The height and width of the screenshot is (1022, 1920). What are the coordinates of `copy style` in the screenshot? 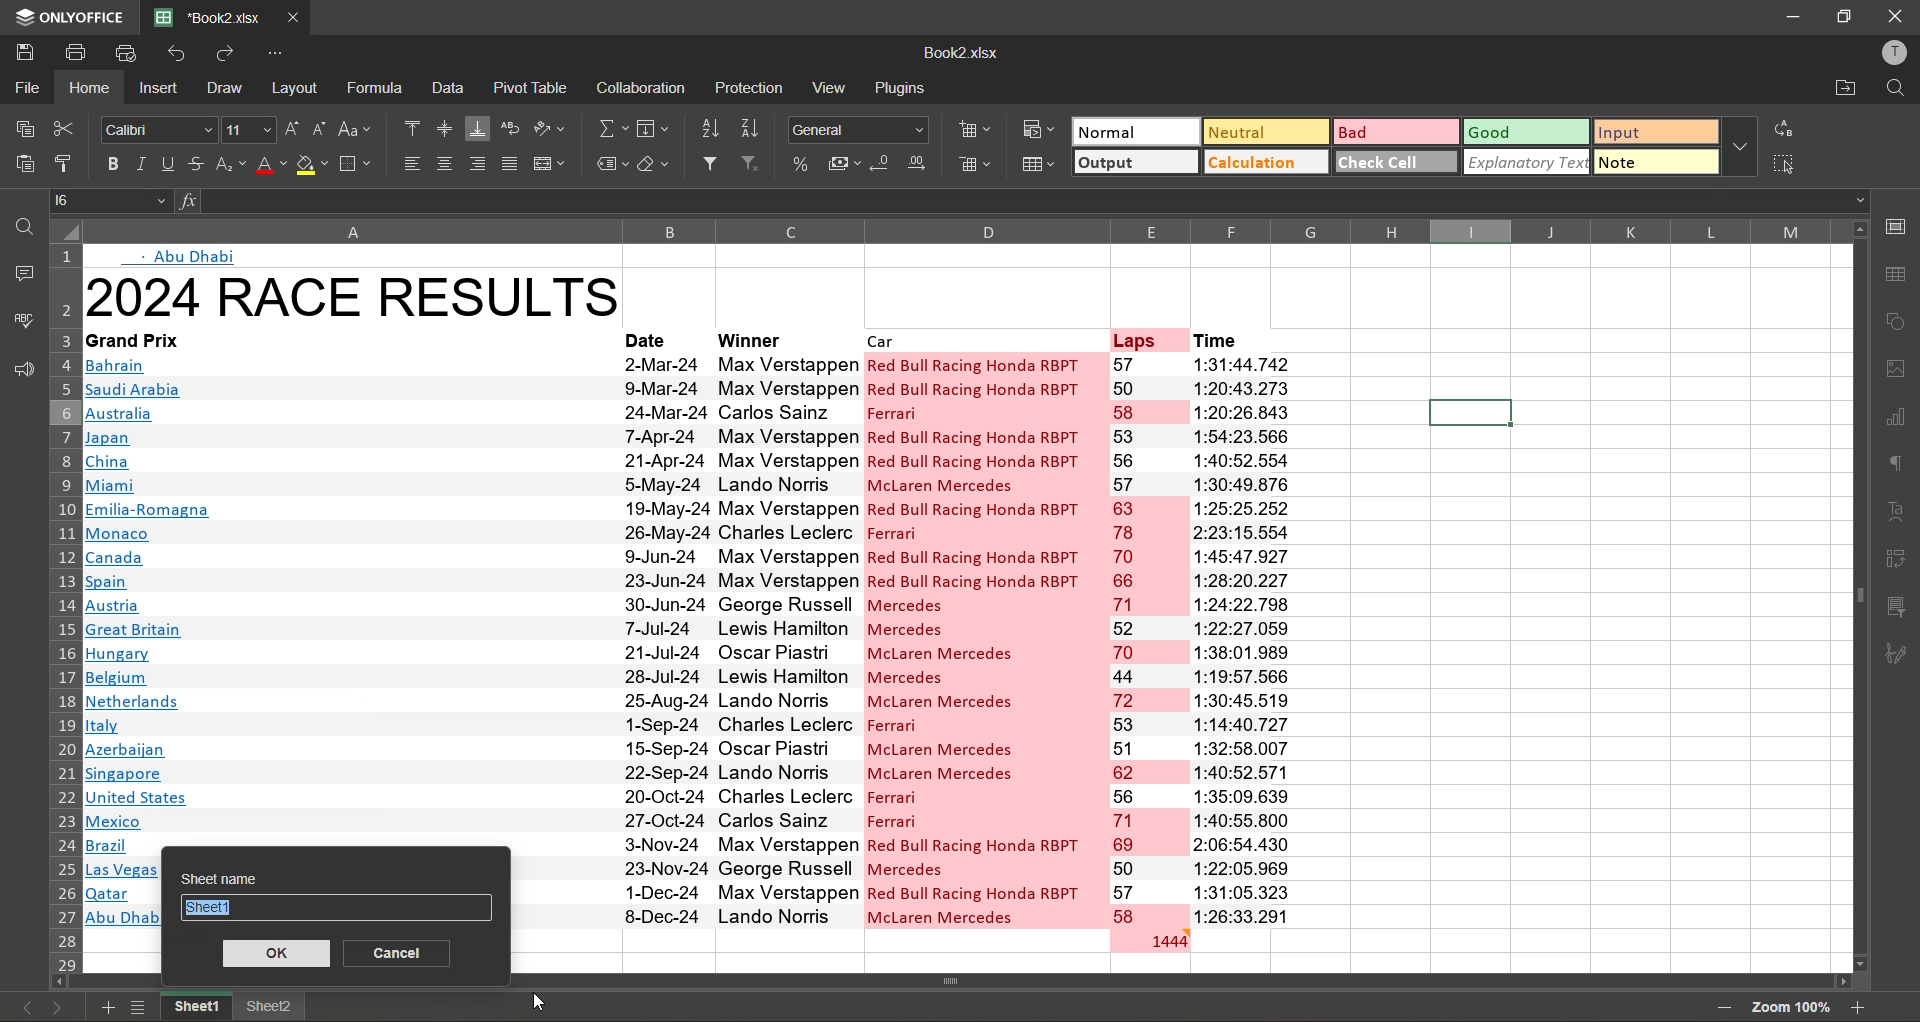 It's located at (67, 165).